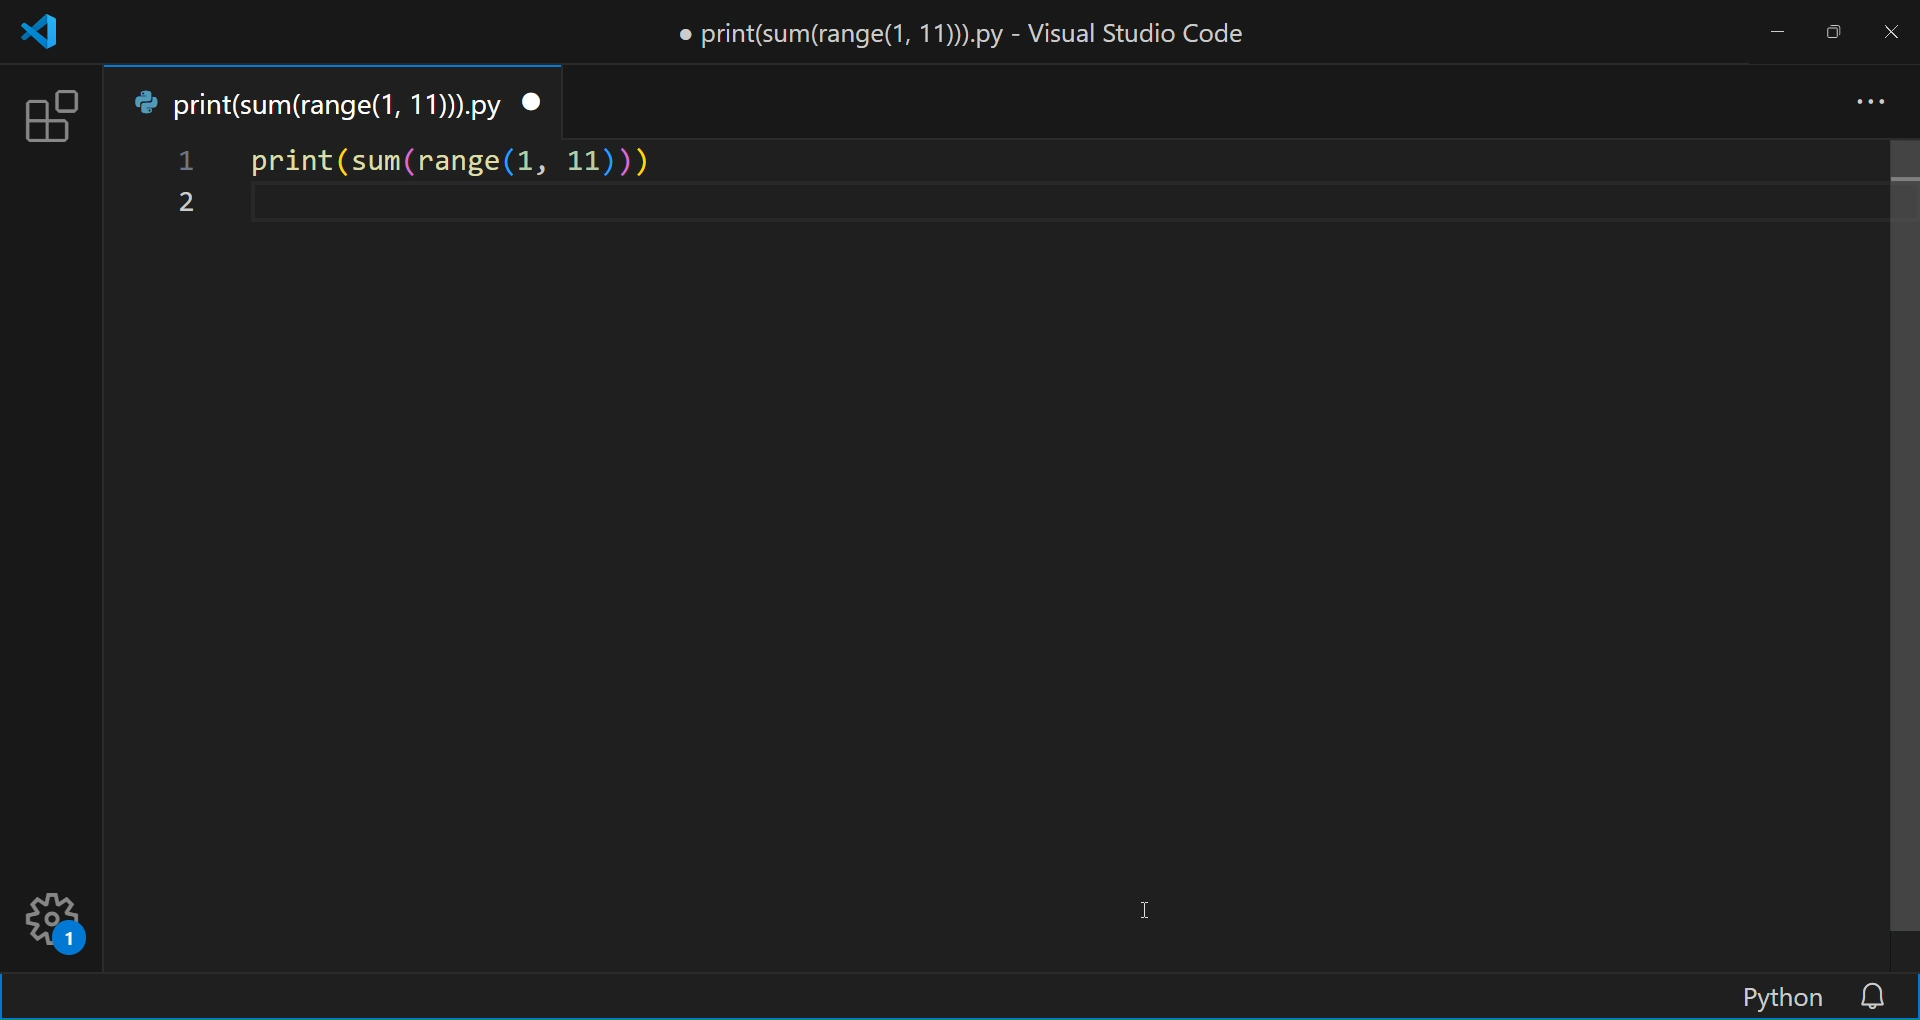 The image size is (1920, 1020). What do you see at coordinates (533, 103) in the screenshot?
I see `close tab` at bounding box center [533, 103].